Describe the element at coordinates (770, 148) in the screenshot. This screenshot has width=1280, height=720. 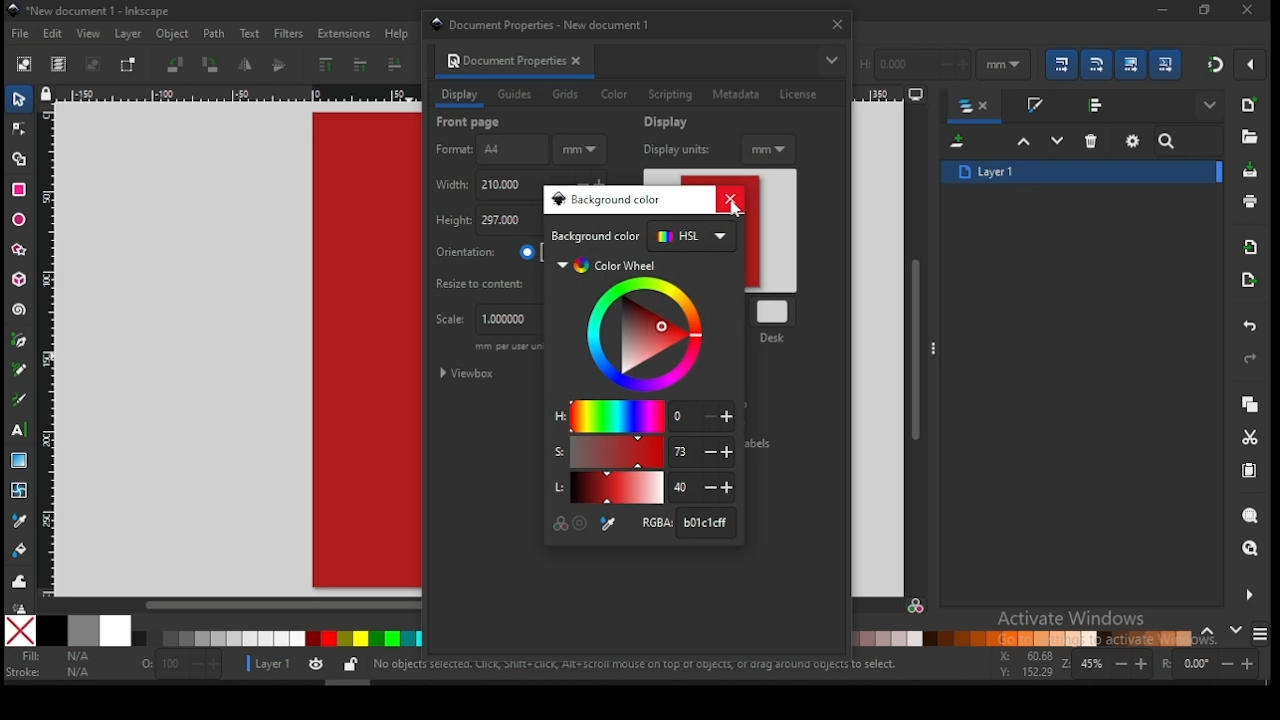
I see `mm` at that location.